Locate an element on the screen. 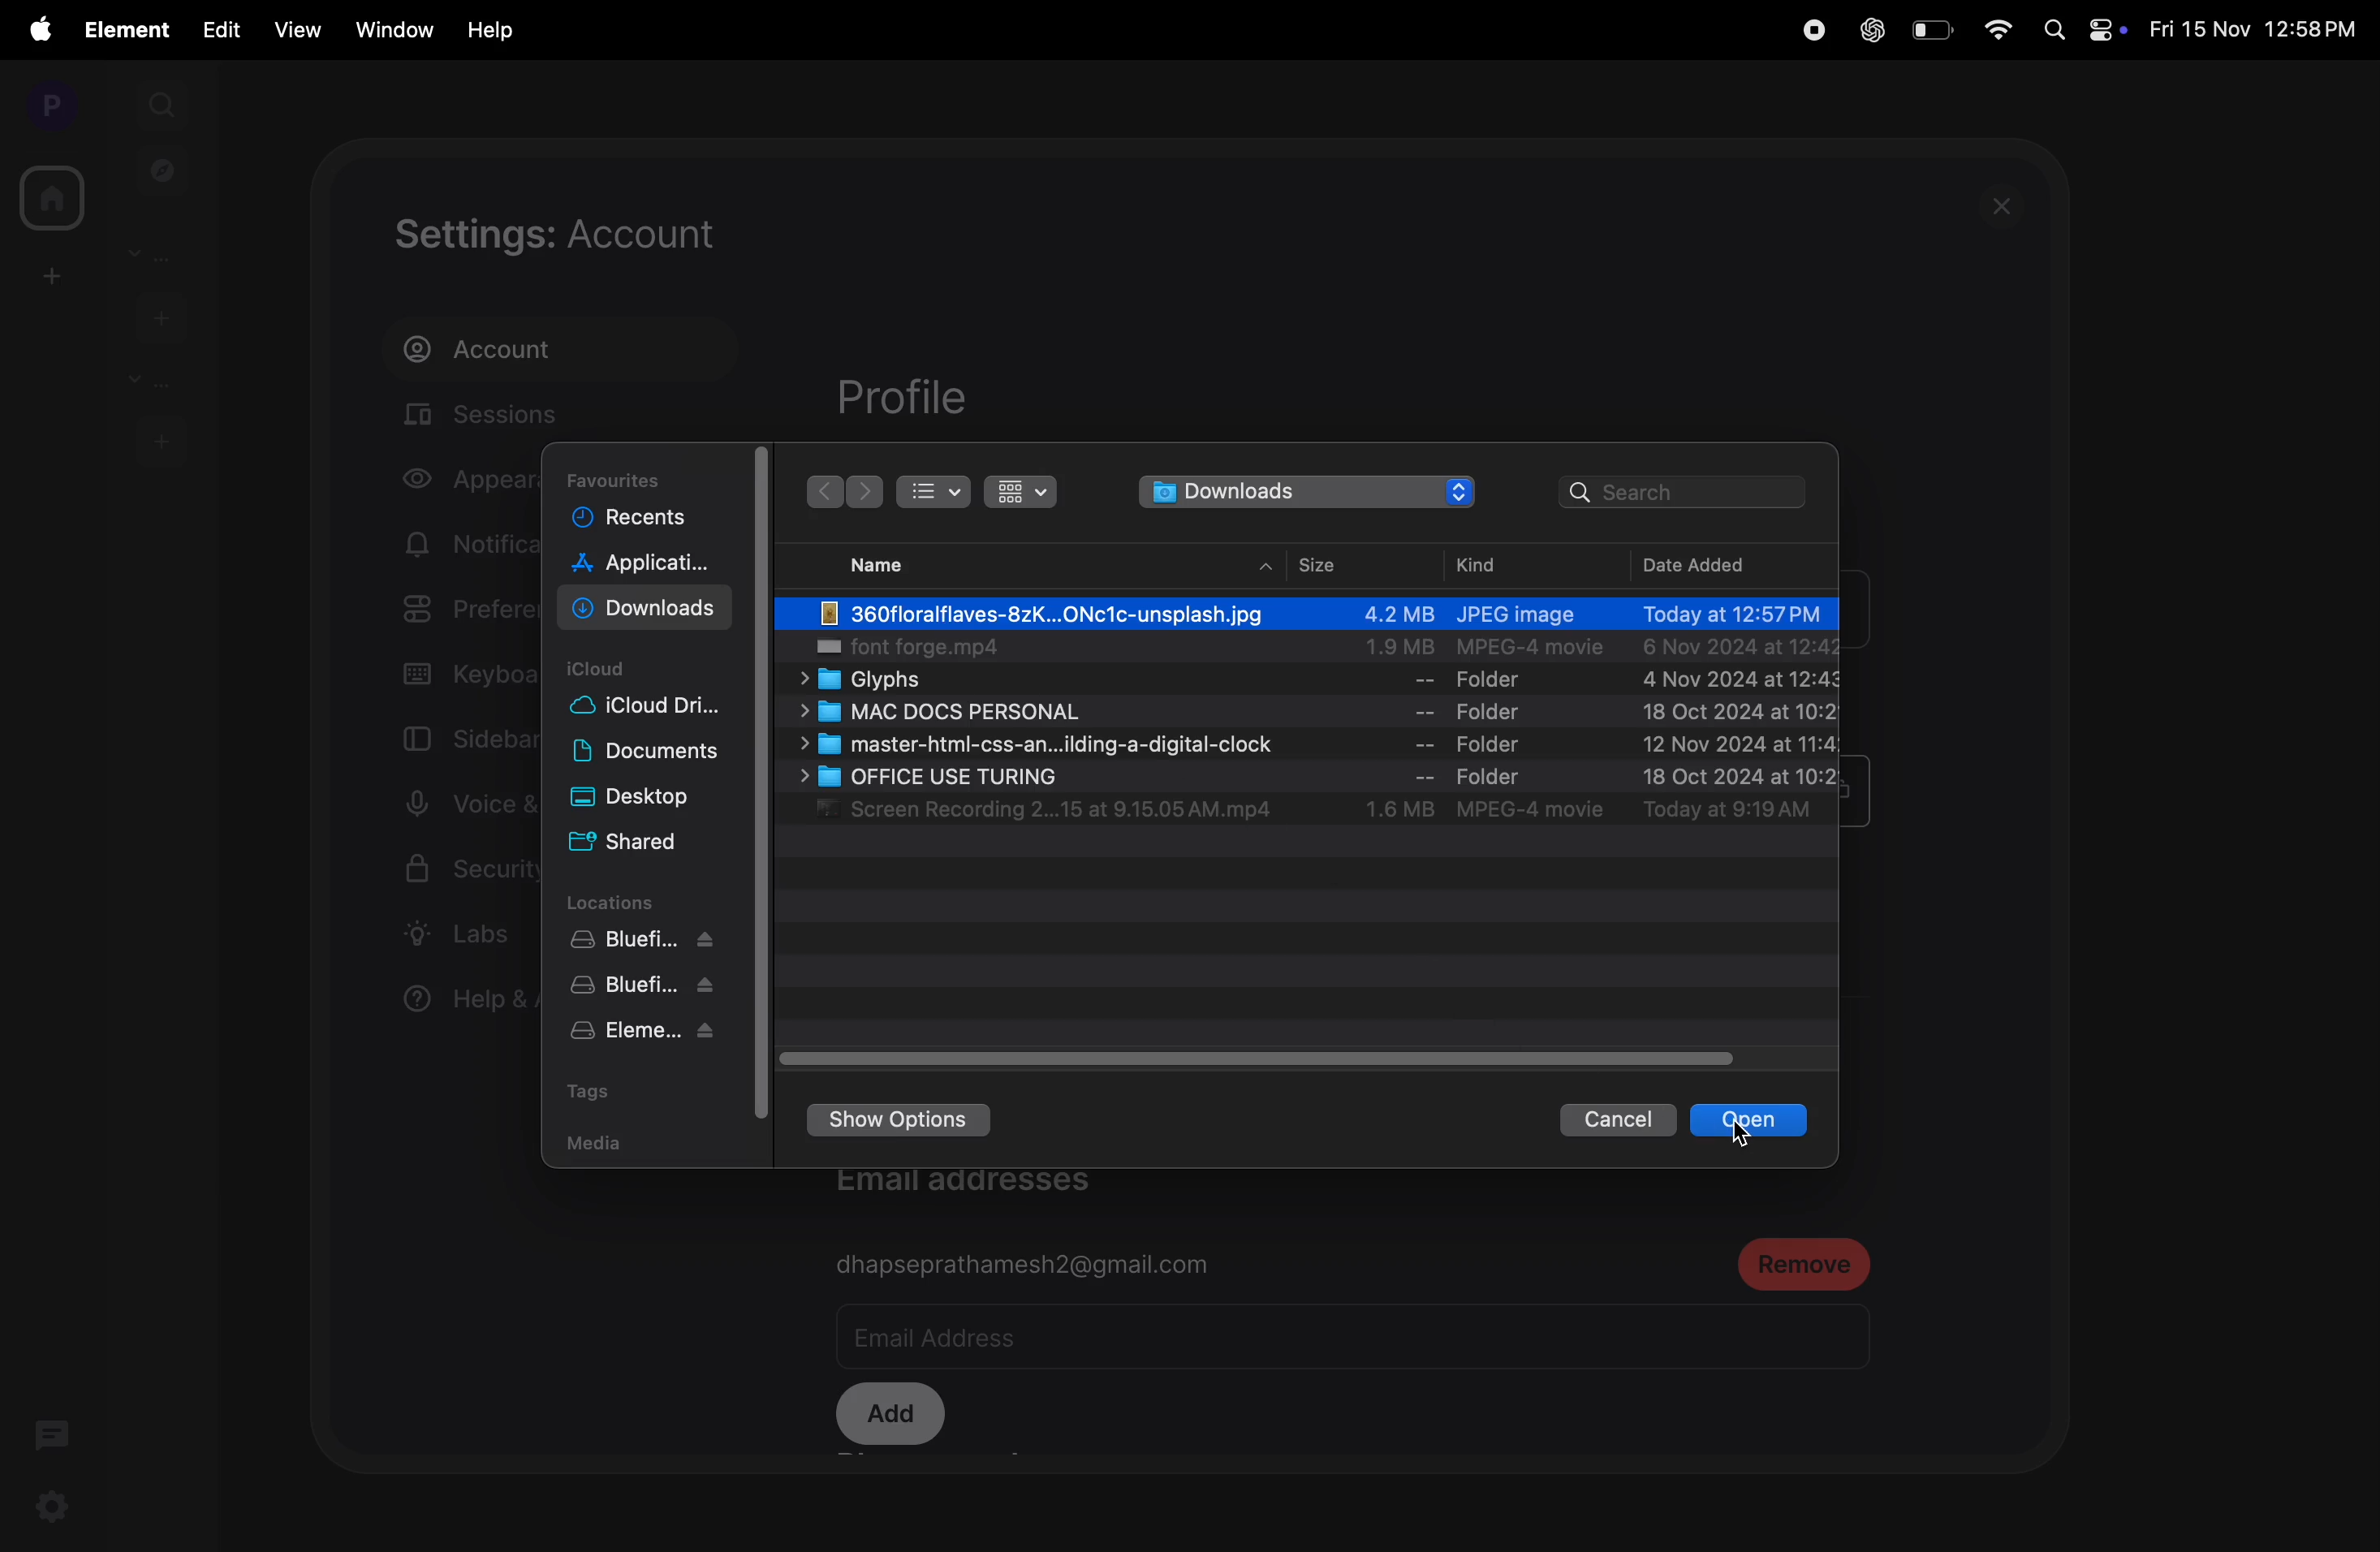  media is located at coordinates (590, 1146).